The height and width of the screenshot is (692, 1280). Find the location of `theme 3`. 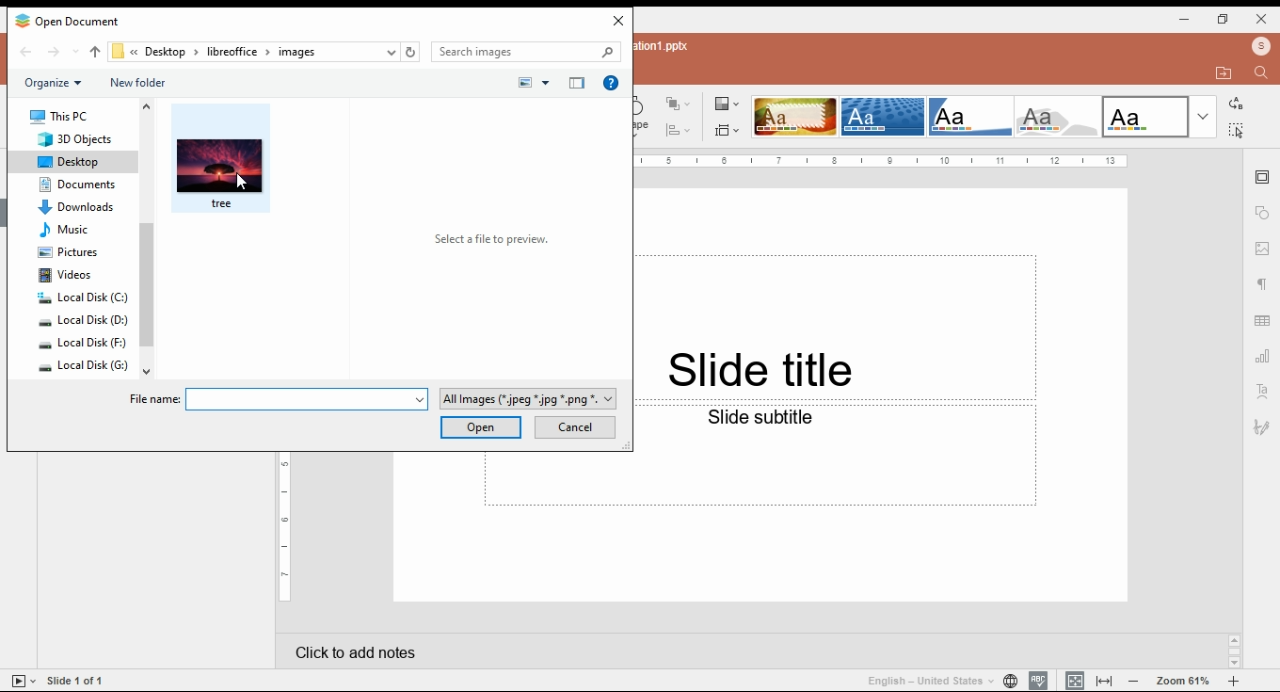

theme 3 is located at coordinates (969, 117).